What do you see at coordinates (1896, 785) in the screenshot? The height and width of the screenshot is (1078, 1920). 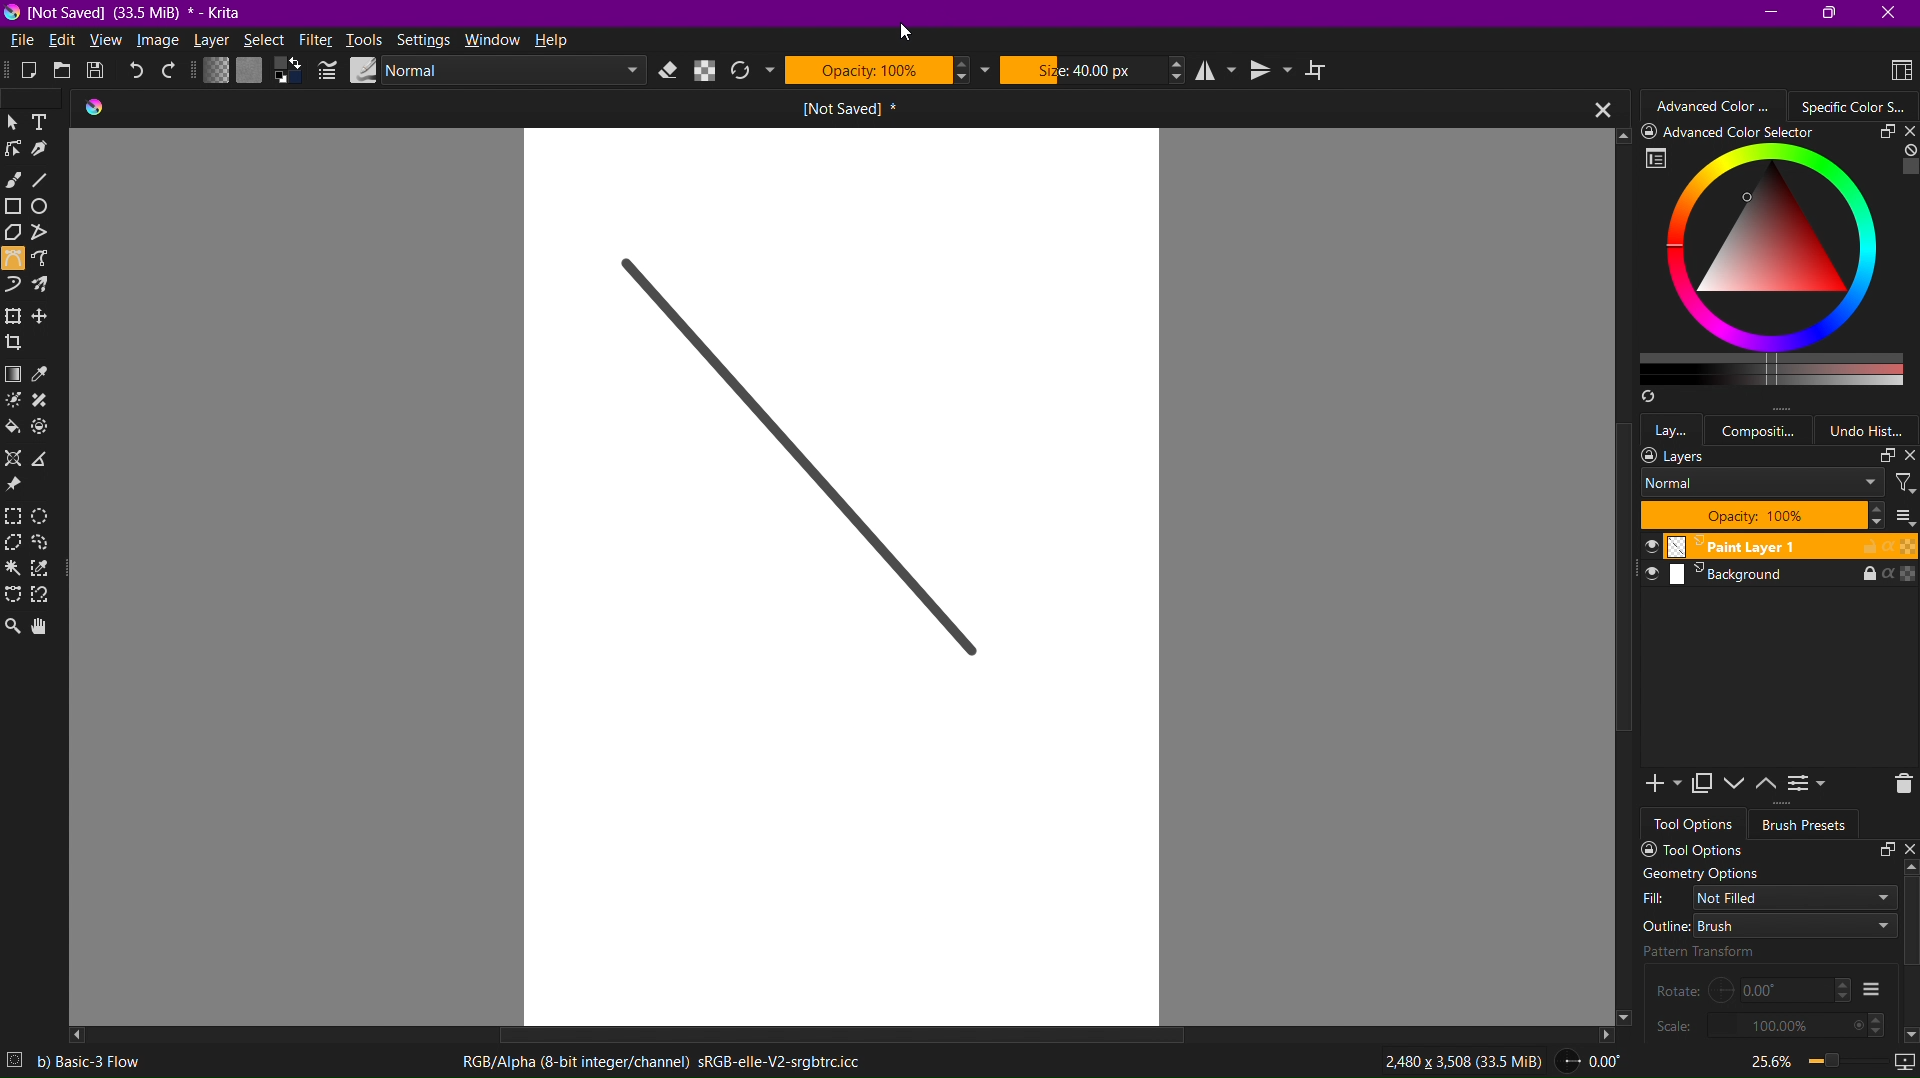 I see `Delete Layer or Mask` at bounding box center [1896, 785].